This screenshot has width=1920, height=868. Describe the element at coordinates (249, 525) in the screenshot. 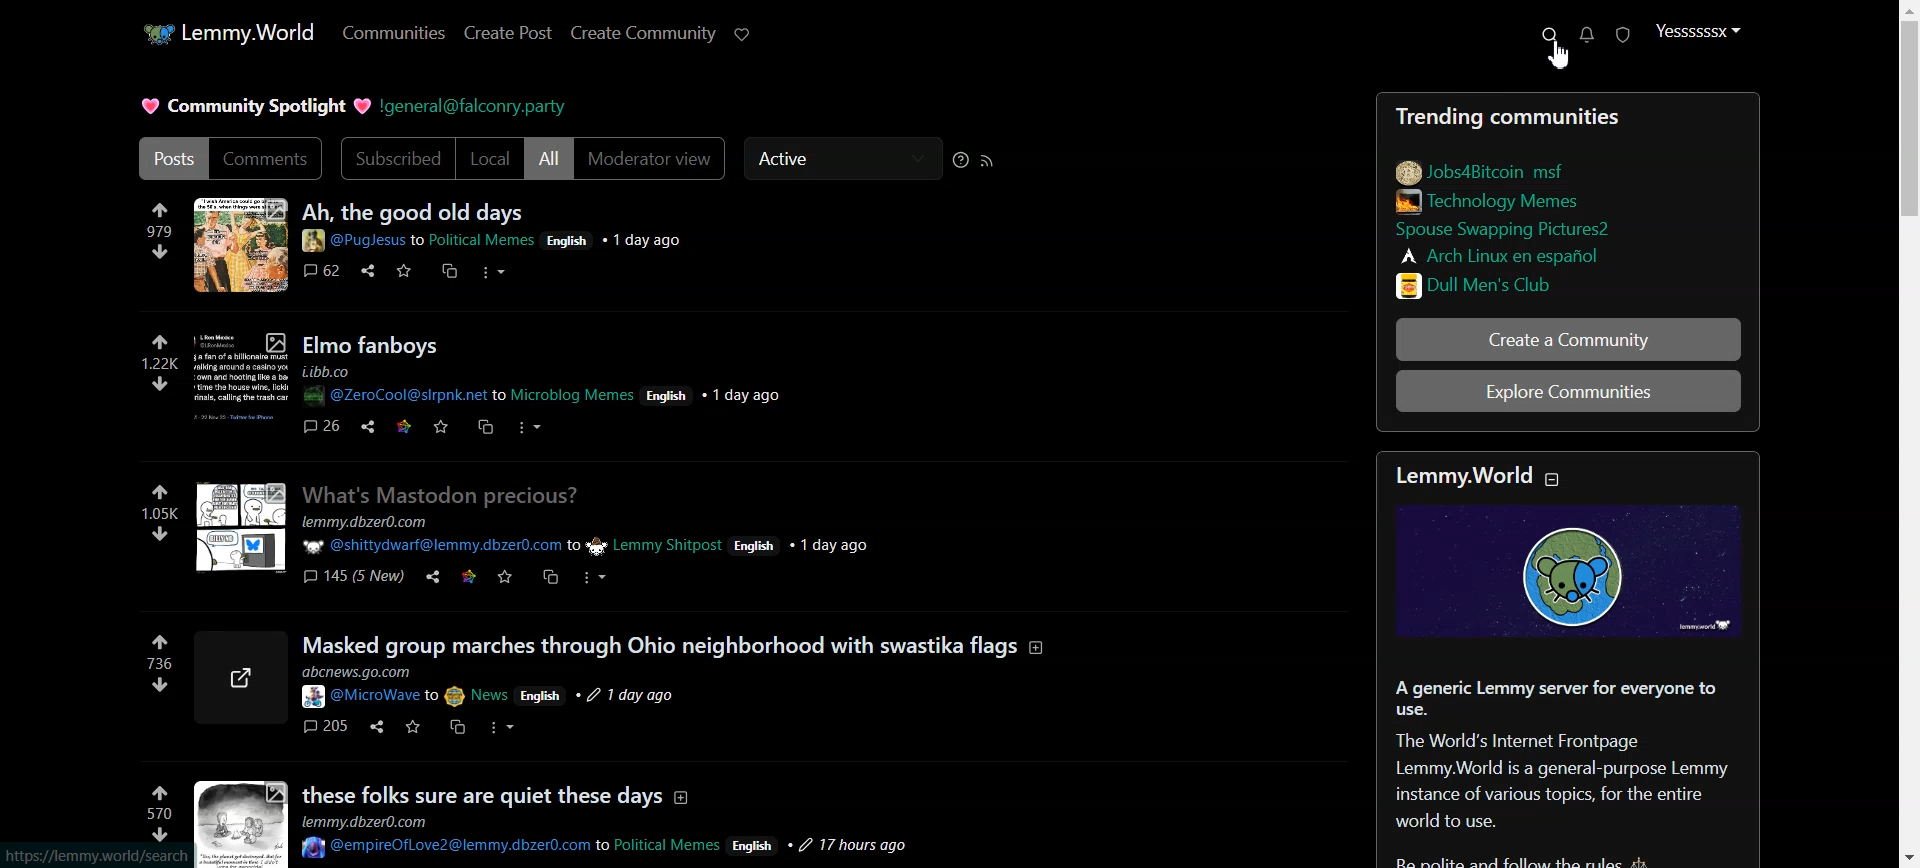

I see `link` at that location.